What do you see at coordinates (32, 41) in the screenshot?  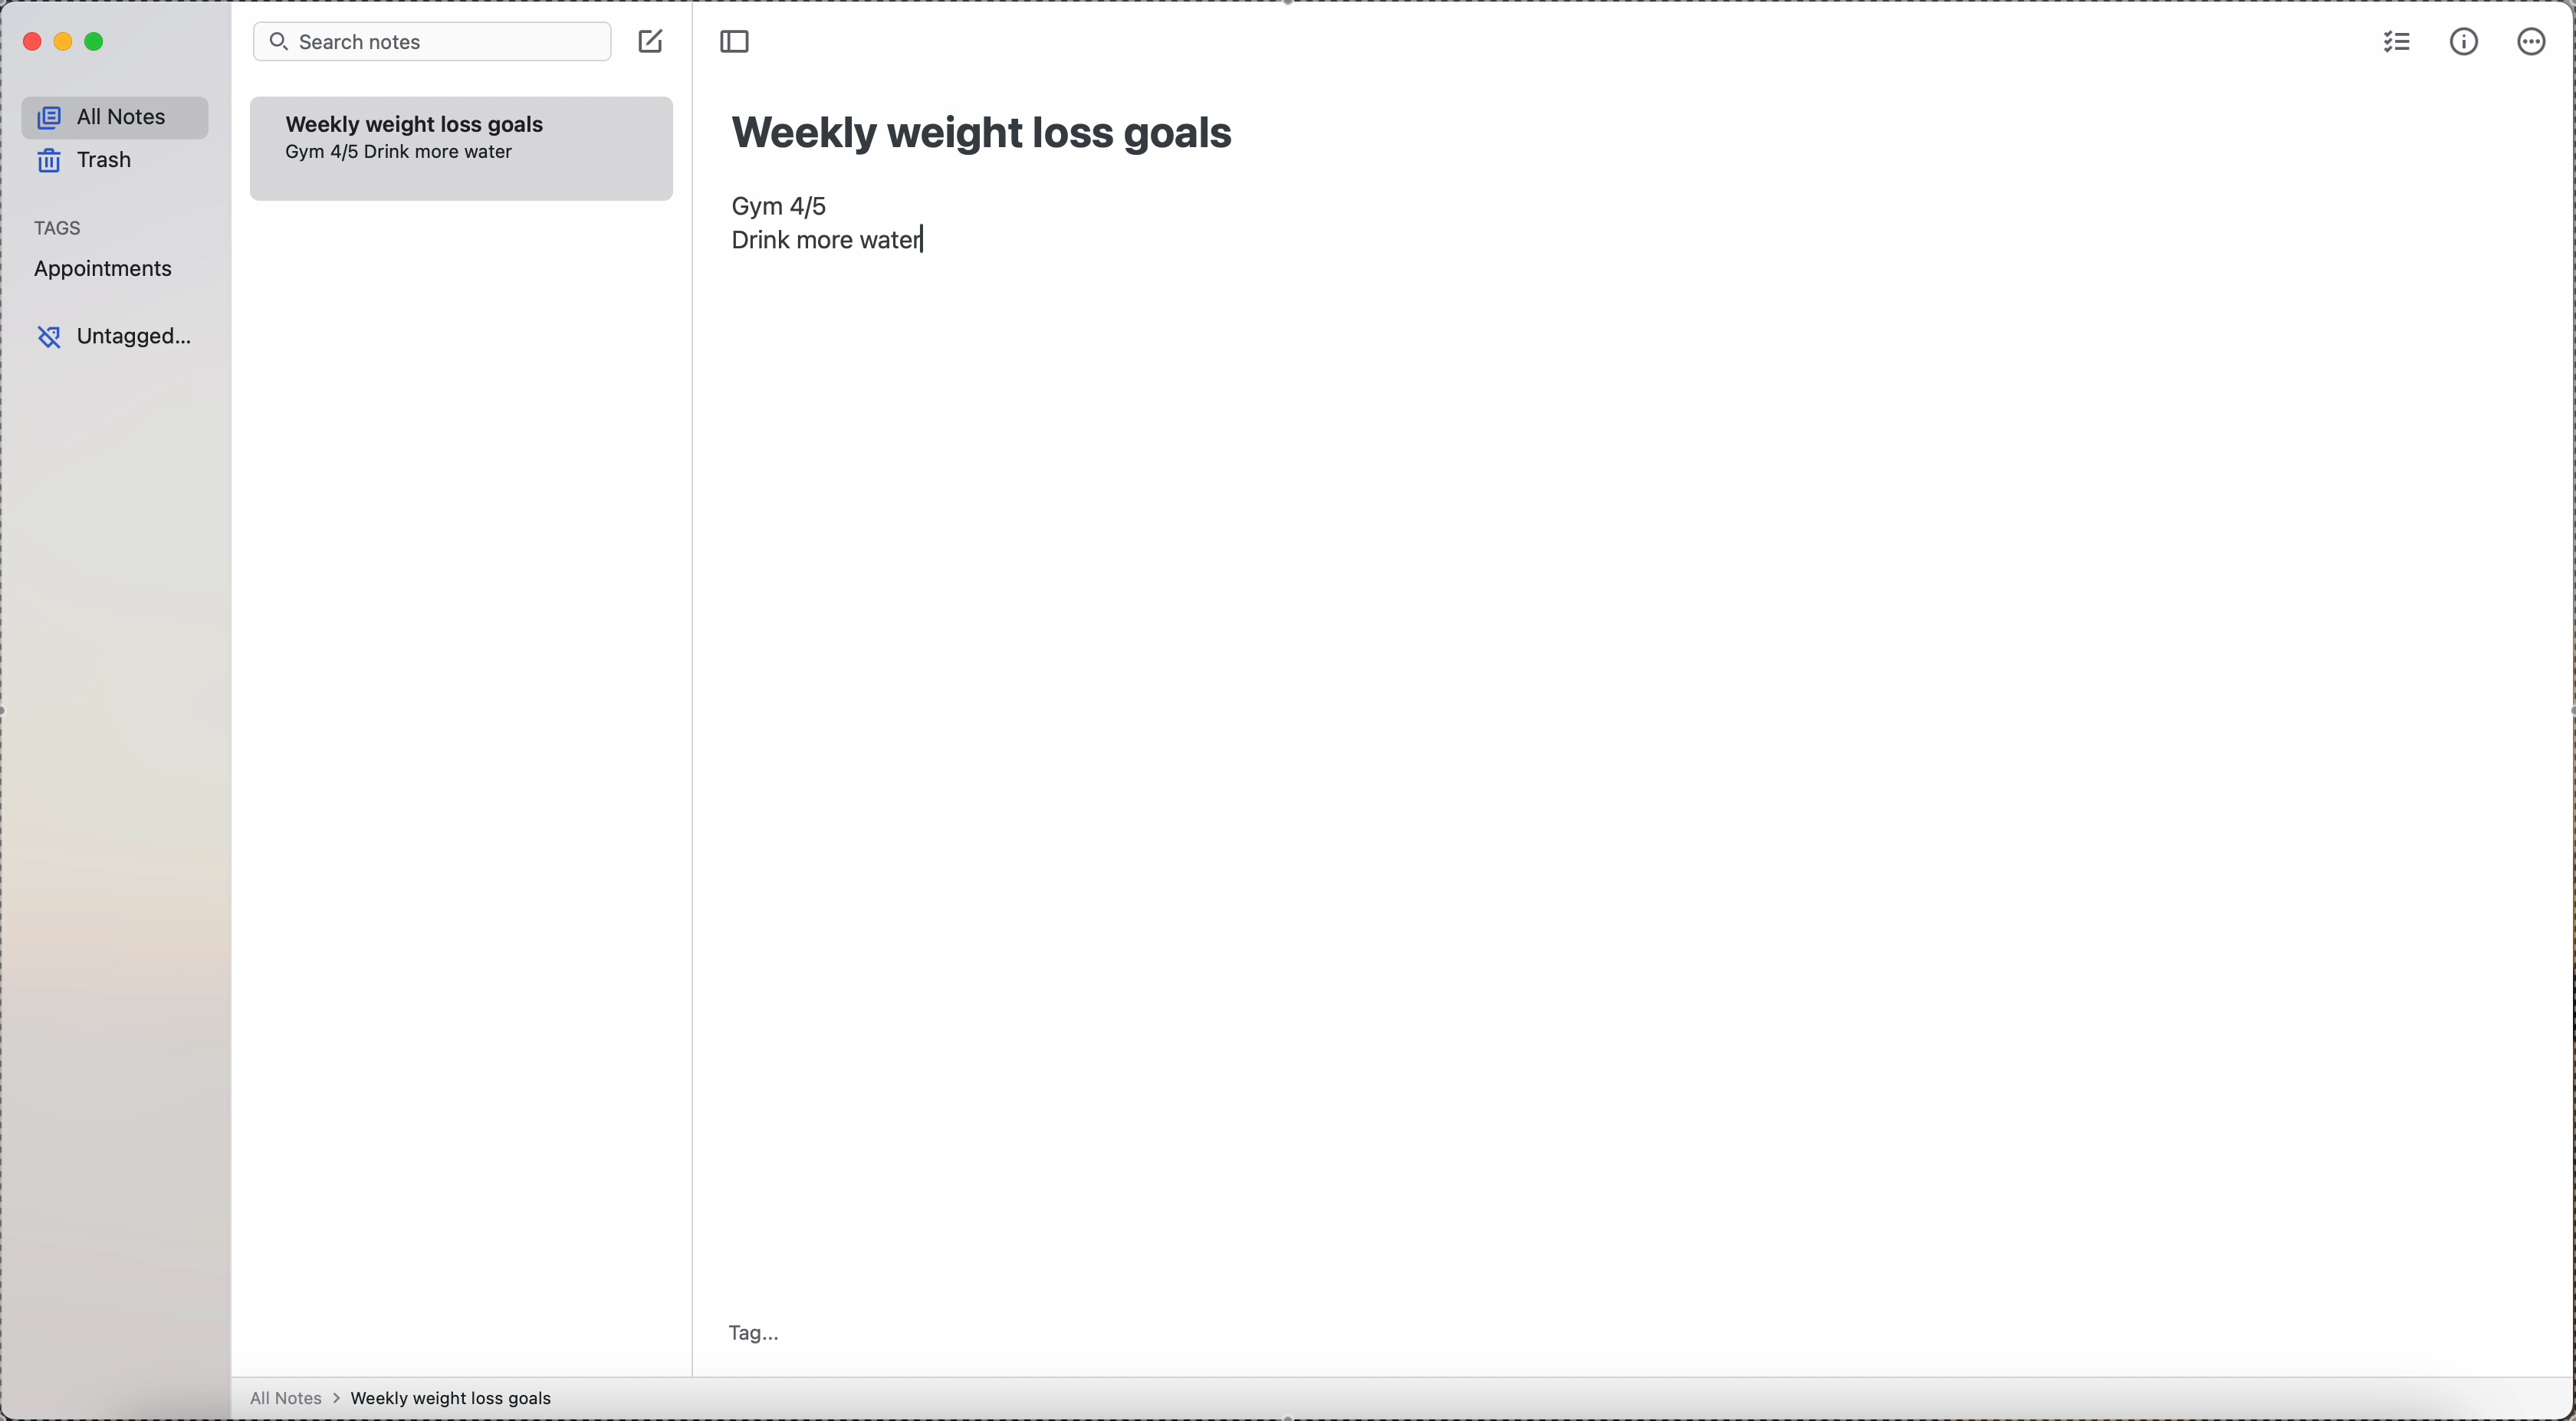 I see `close Simplenote` at bounding box center [32, 41].